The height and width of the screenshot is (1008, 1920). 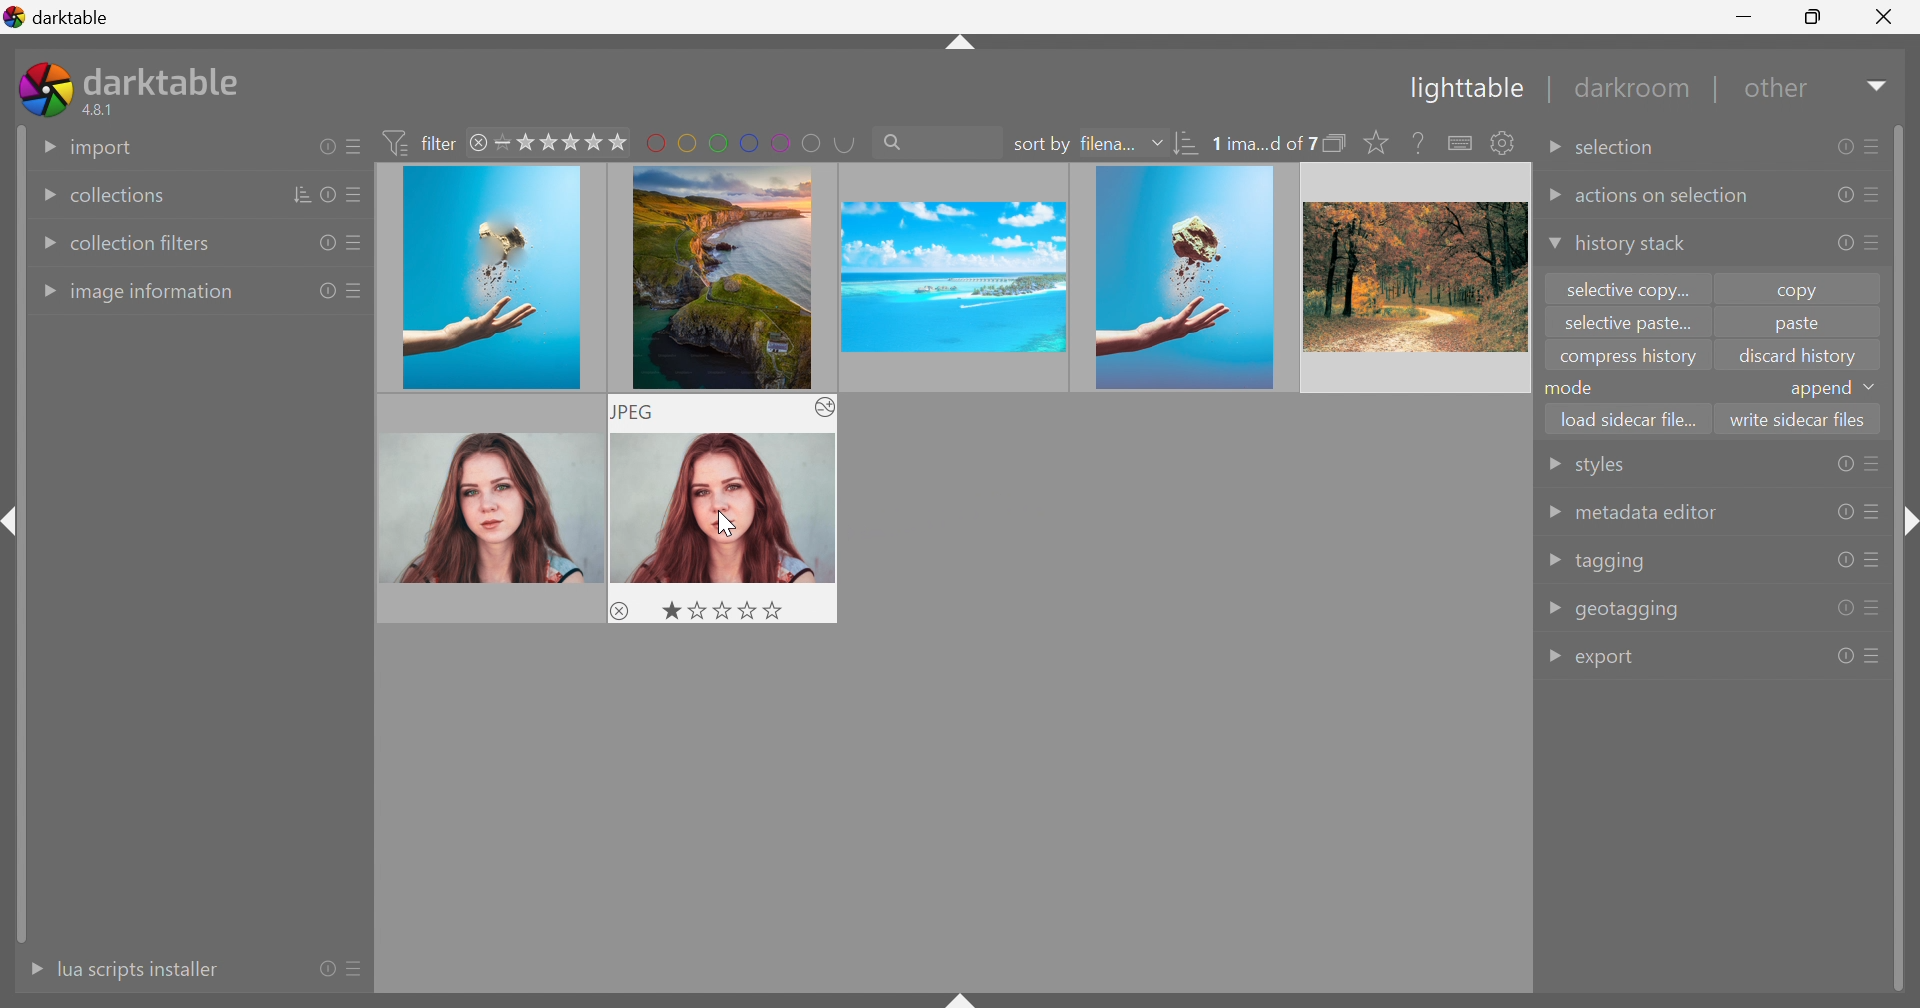 I want to click on Minimize, so click(x=1748, y=15).